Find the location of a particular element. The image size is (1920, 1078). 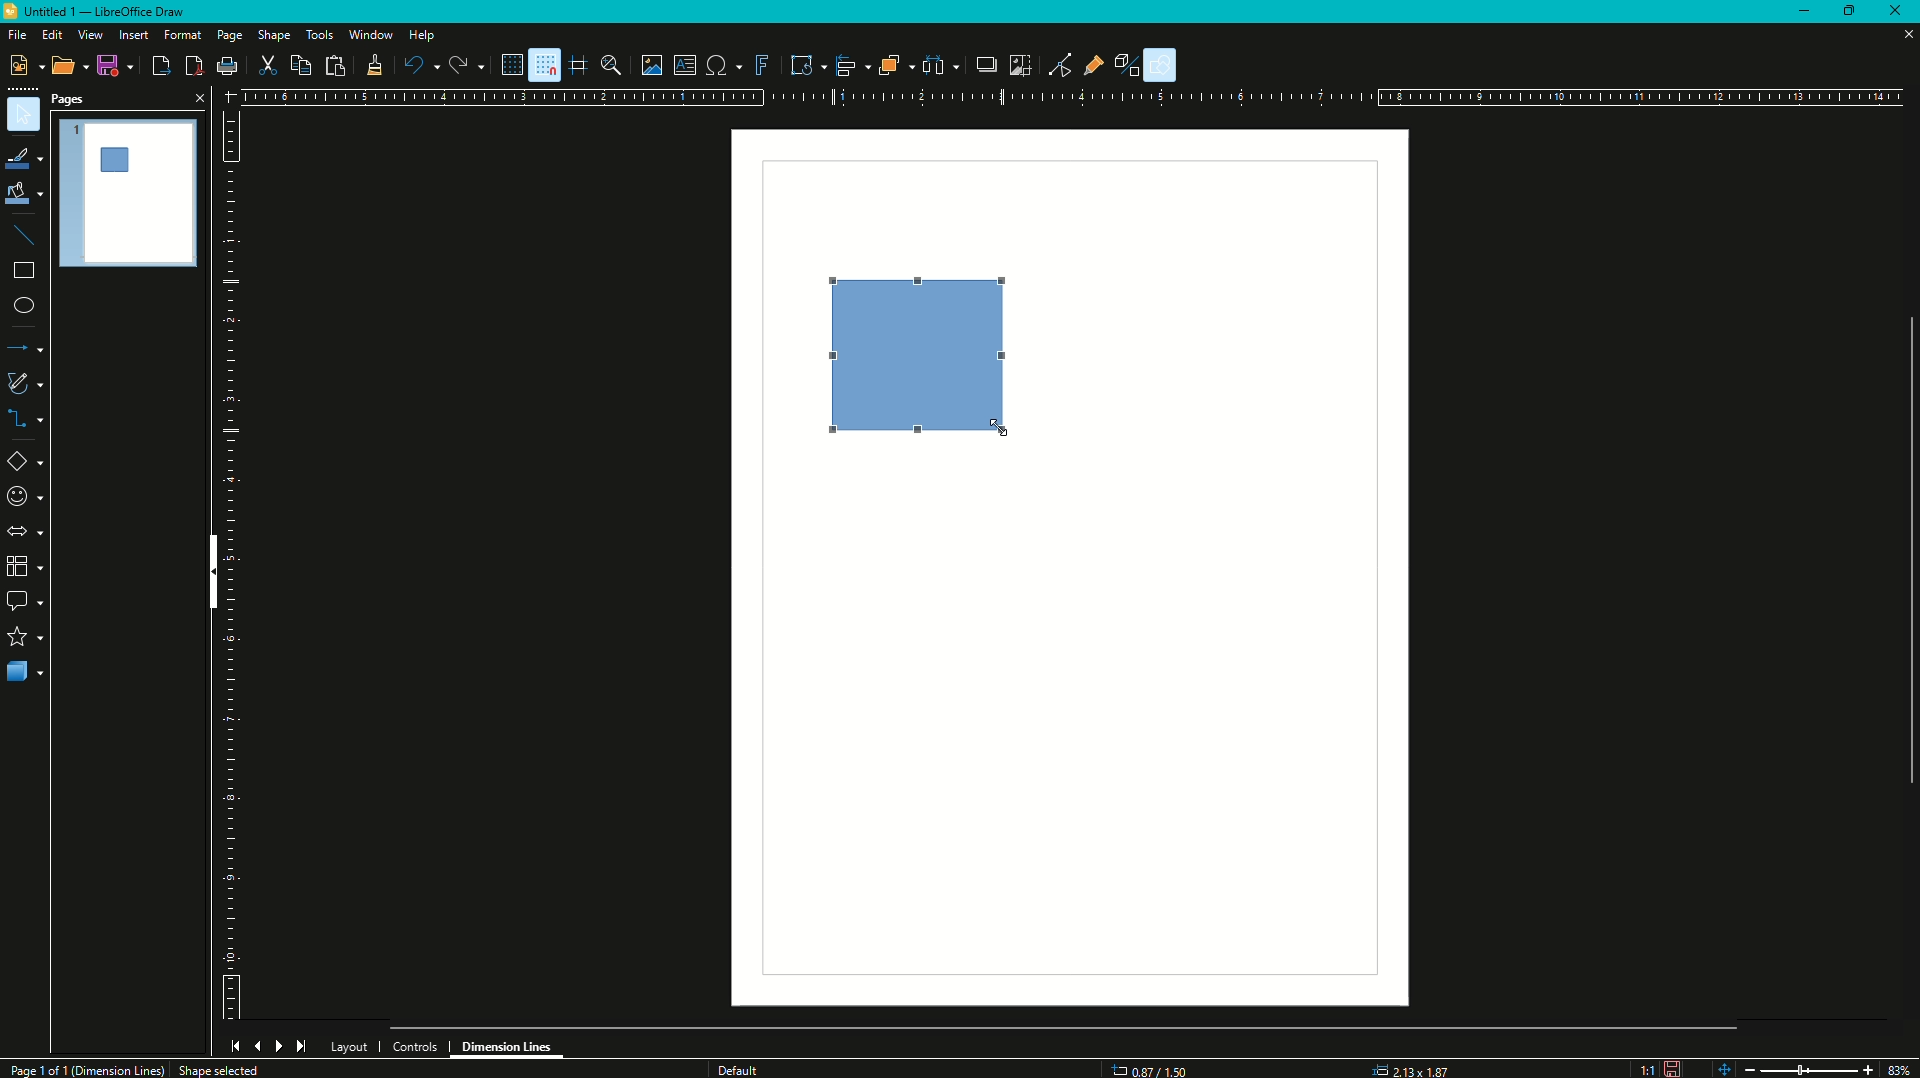

Rectangle is located at coordinates (22, 275).